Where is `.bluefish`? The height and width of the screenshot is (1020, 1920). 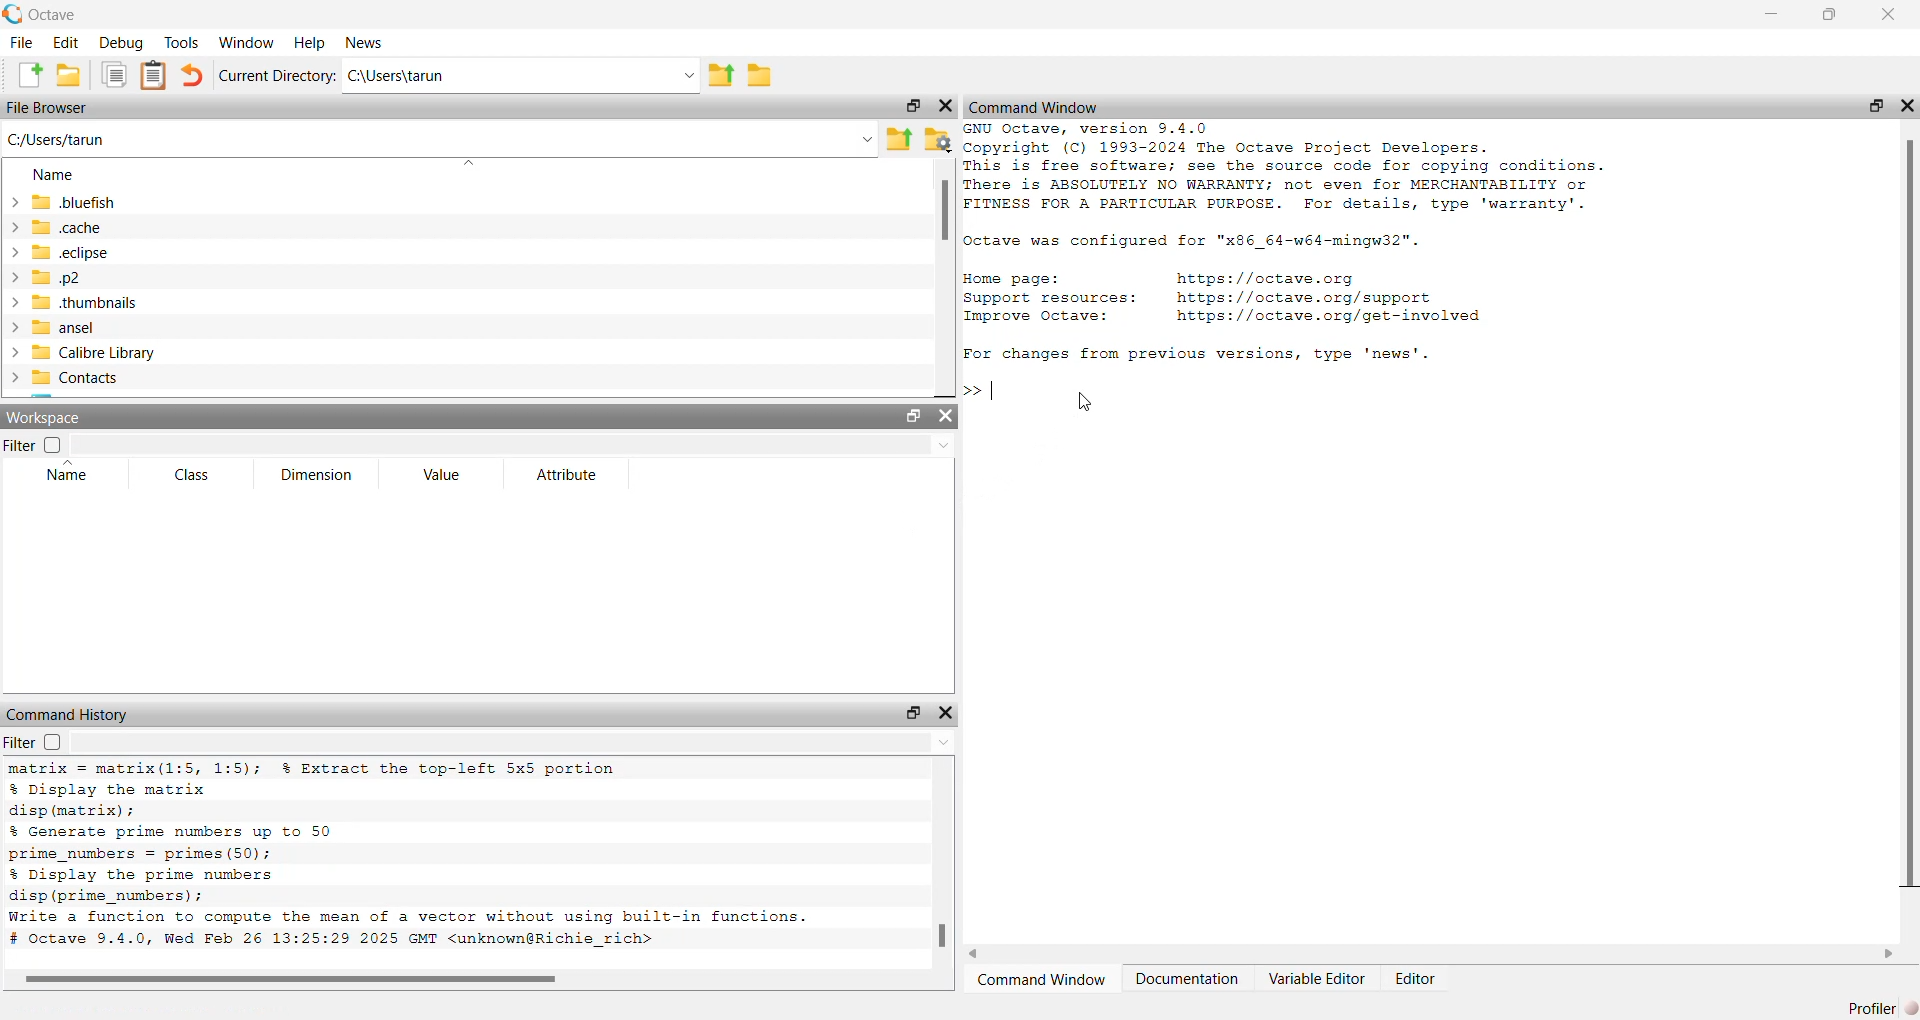 .bluefish is located at coordinates (74, 203).